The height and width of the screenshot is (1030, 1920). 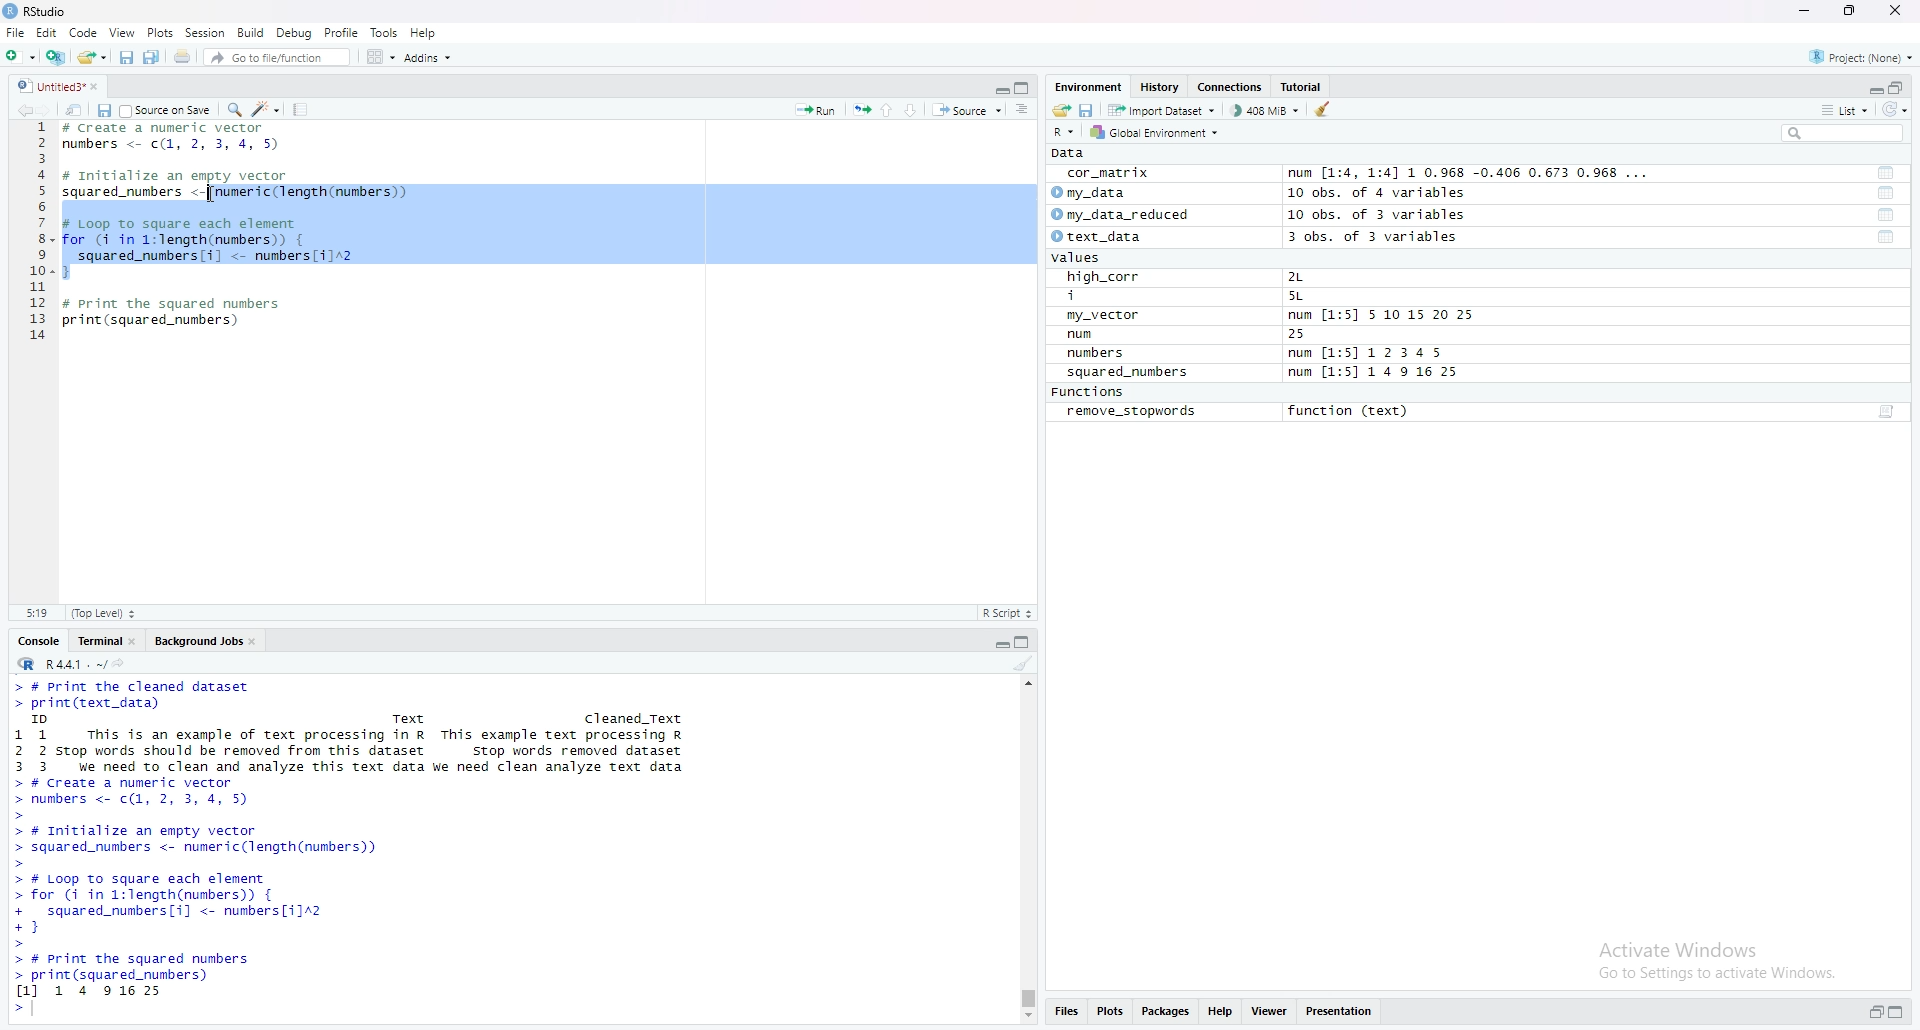 I want to click on maximize, so click(x=1025, y=87).